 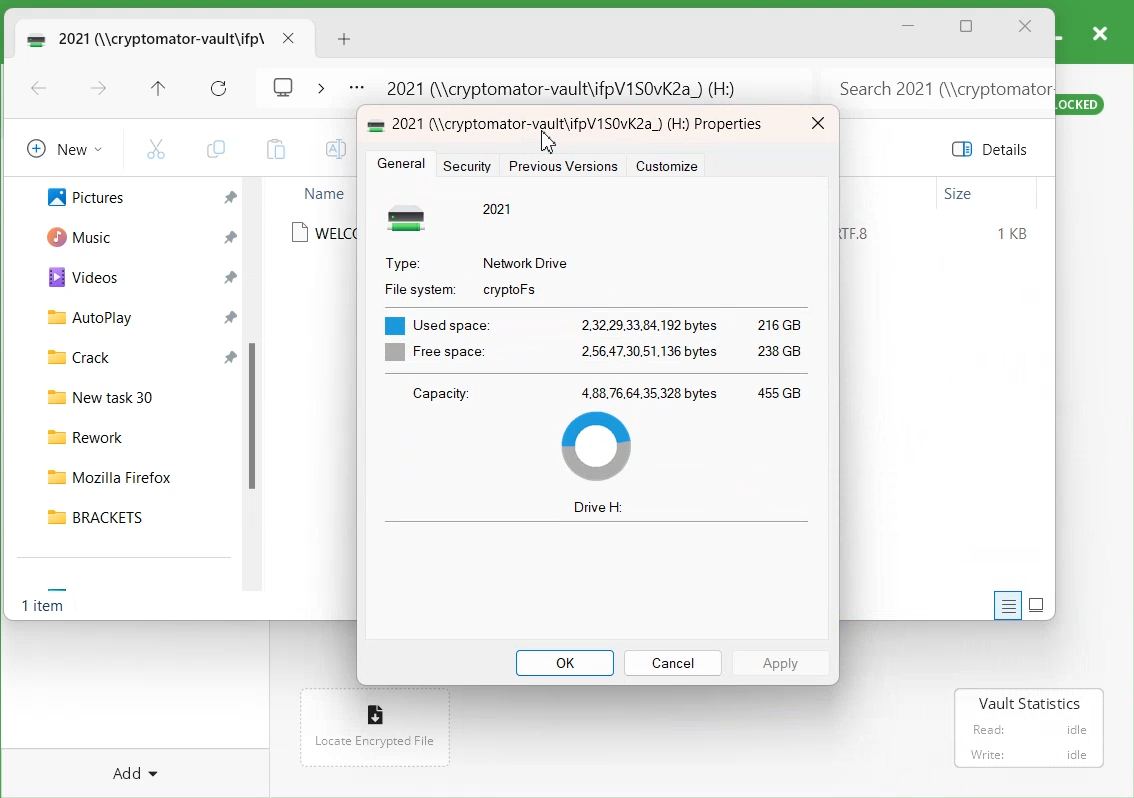 What do you see at coordinates (994, 149) in the screenshot?
I see `Details` at bounding box center [994, 149].